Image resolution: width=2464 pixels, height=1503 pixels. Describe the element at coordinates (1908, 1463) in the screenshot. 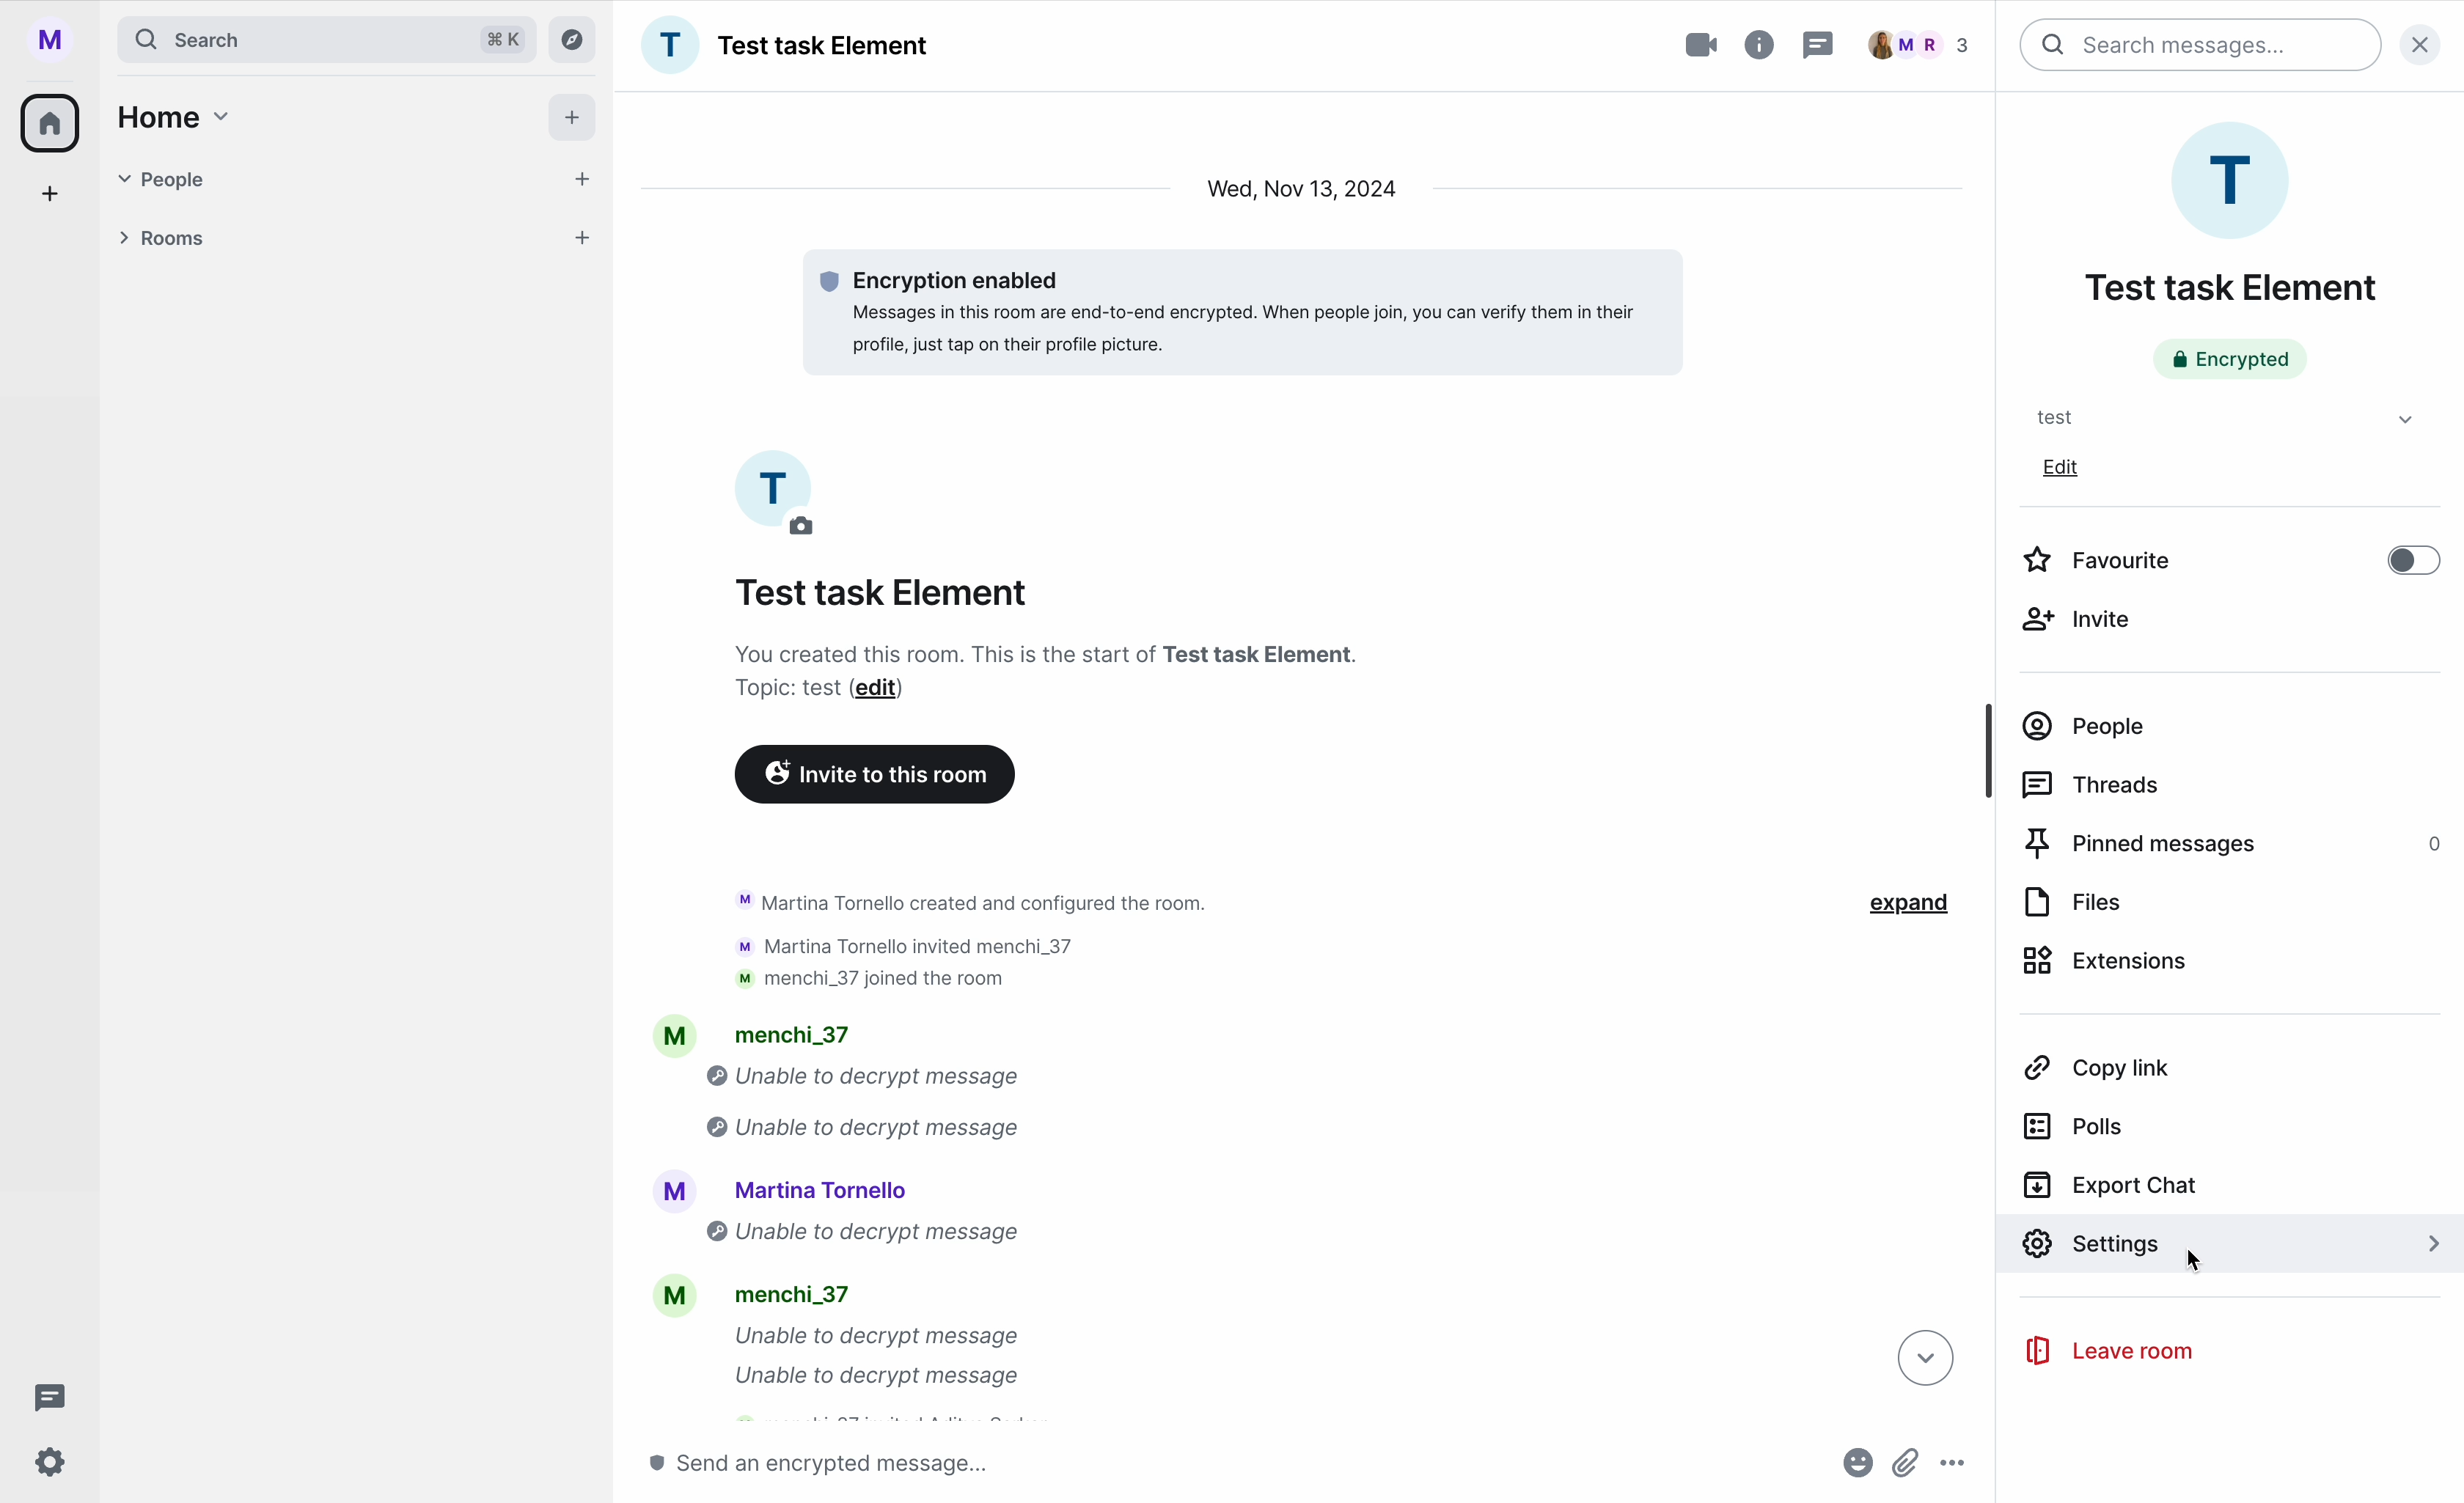

I see `attach file` at that location.